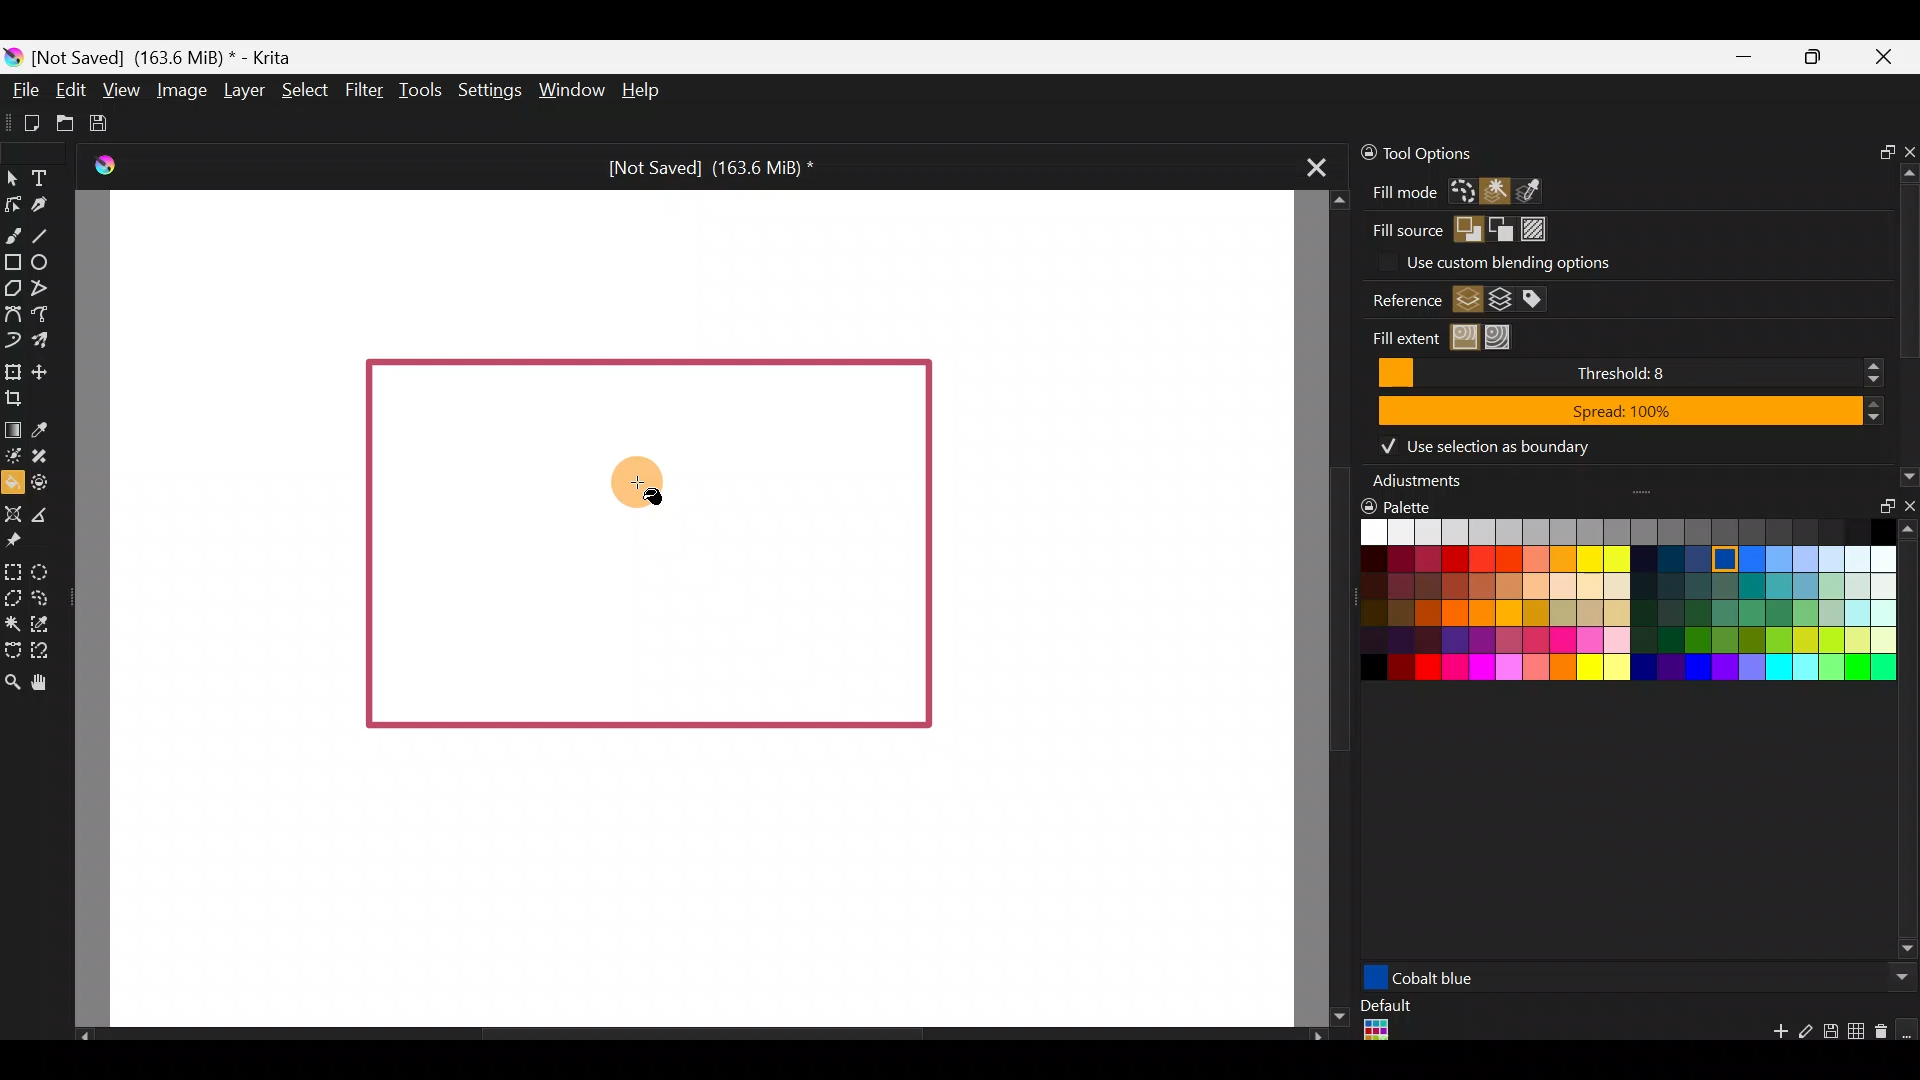  I want to click on Text tool, so click(41, 175).